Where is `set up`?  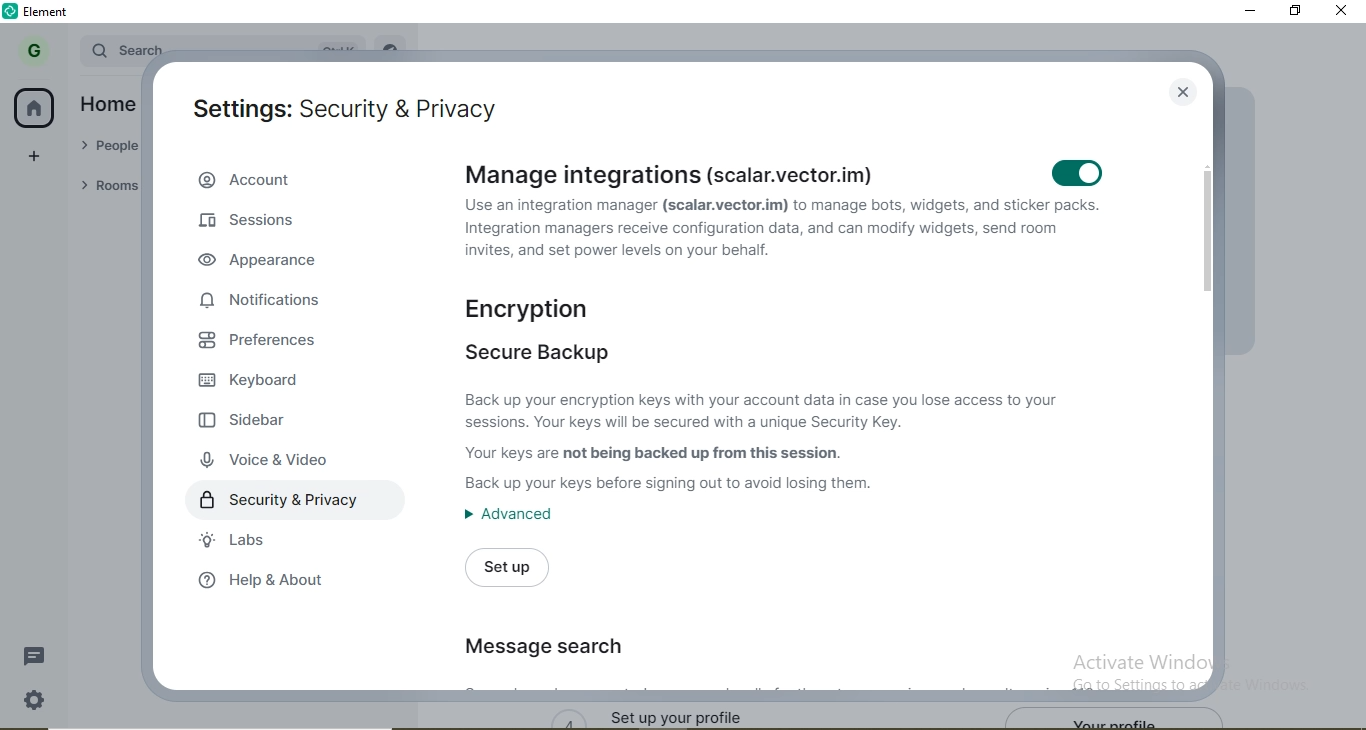
set up is located at coordinates (503, 568).